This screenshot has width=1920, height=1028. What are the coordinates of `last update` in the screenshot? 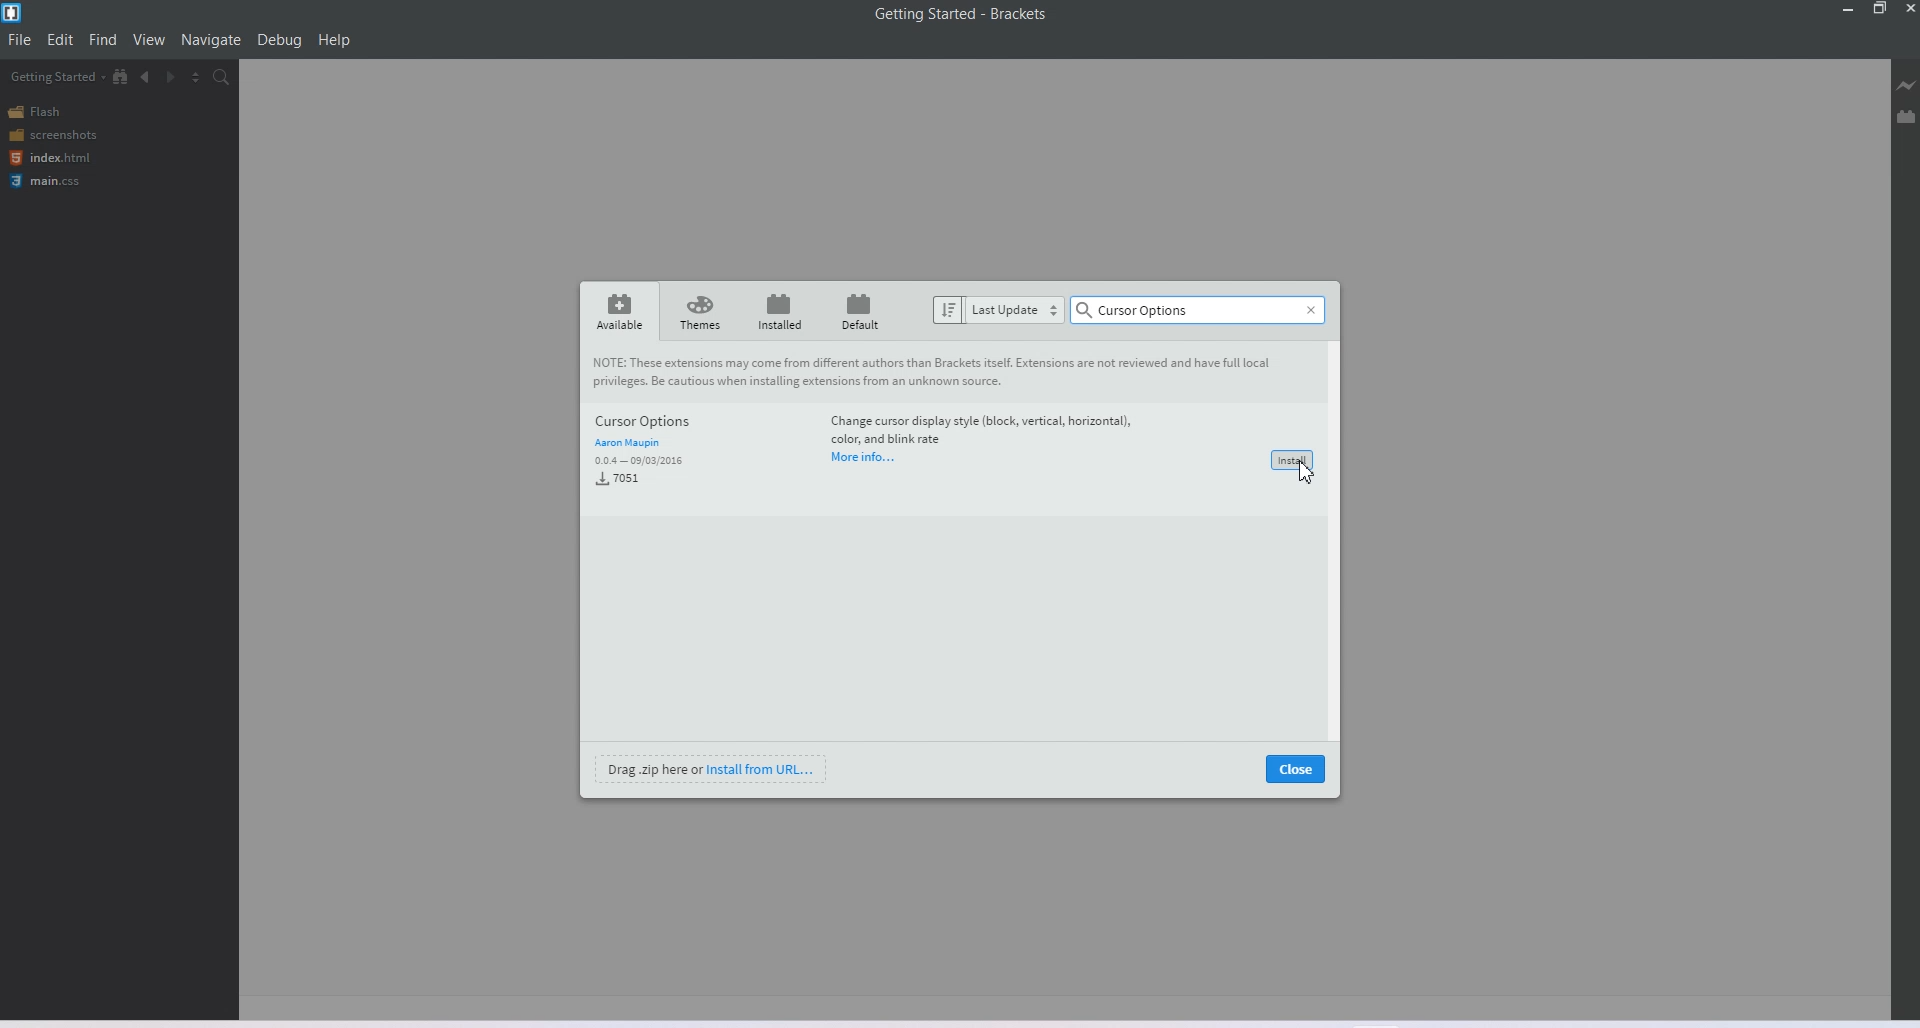 It's located at (1016, 310).